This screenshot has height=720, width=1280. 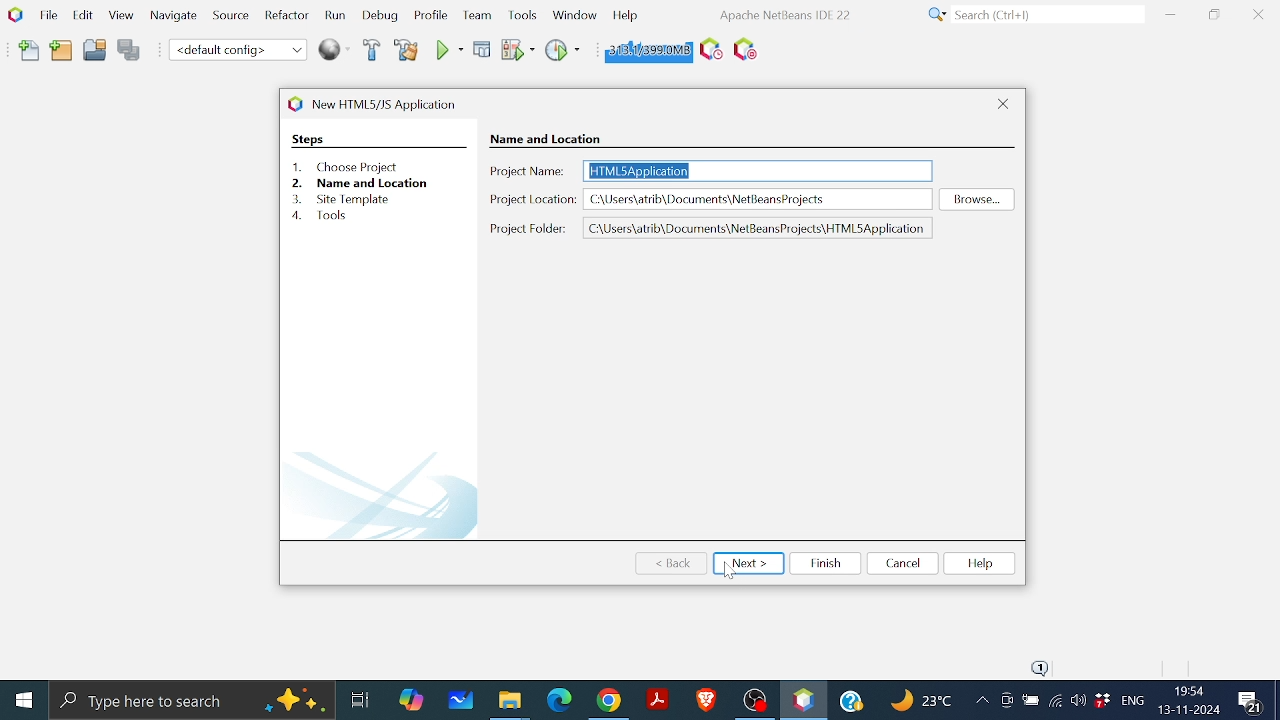 What do you see at coordinates (529, 231) in the screenshot?
I see `Project Folder:` at bounding box center [529, 231].